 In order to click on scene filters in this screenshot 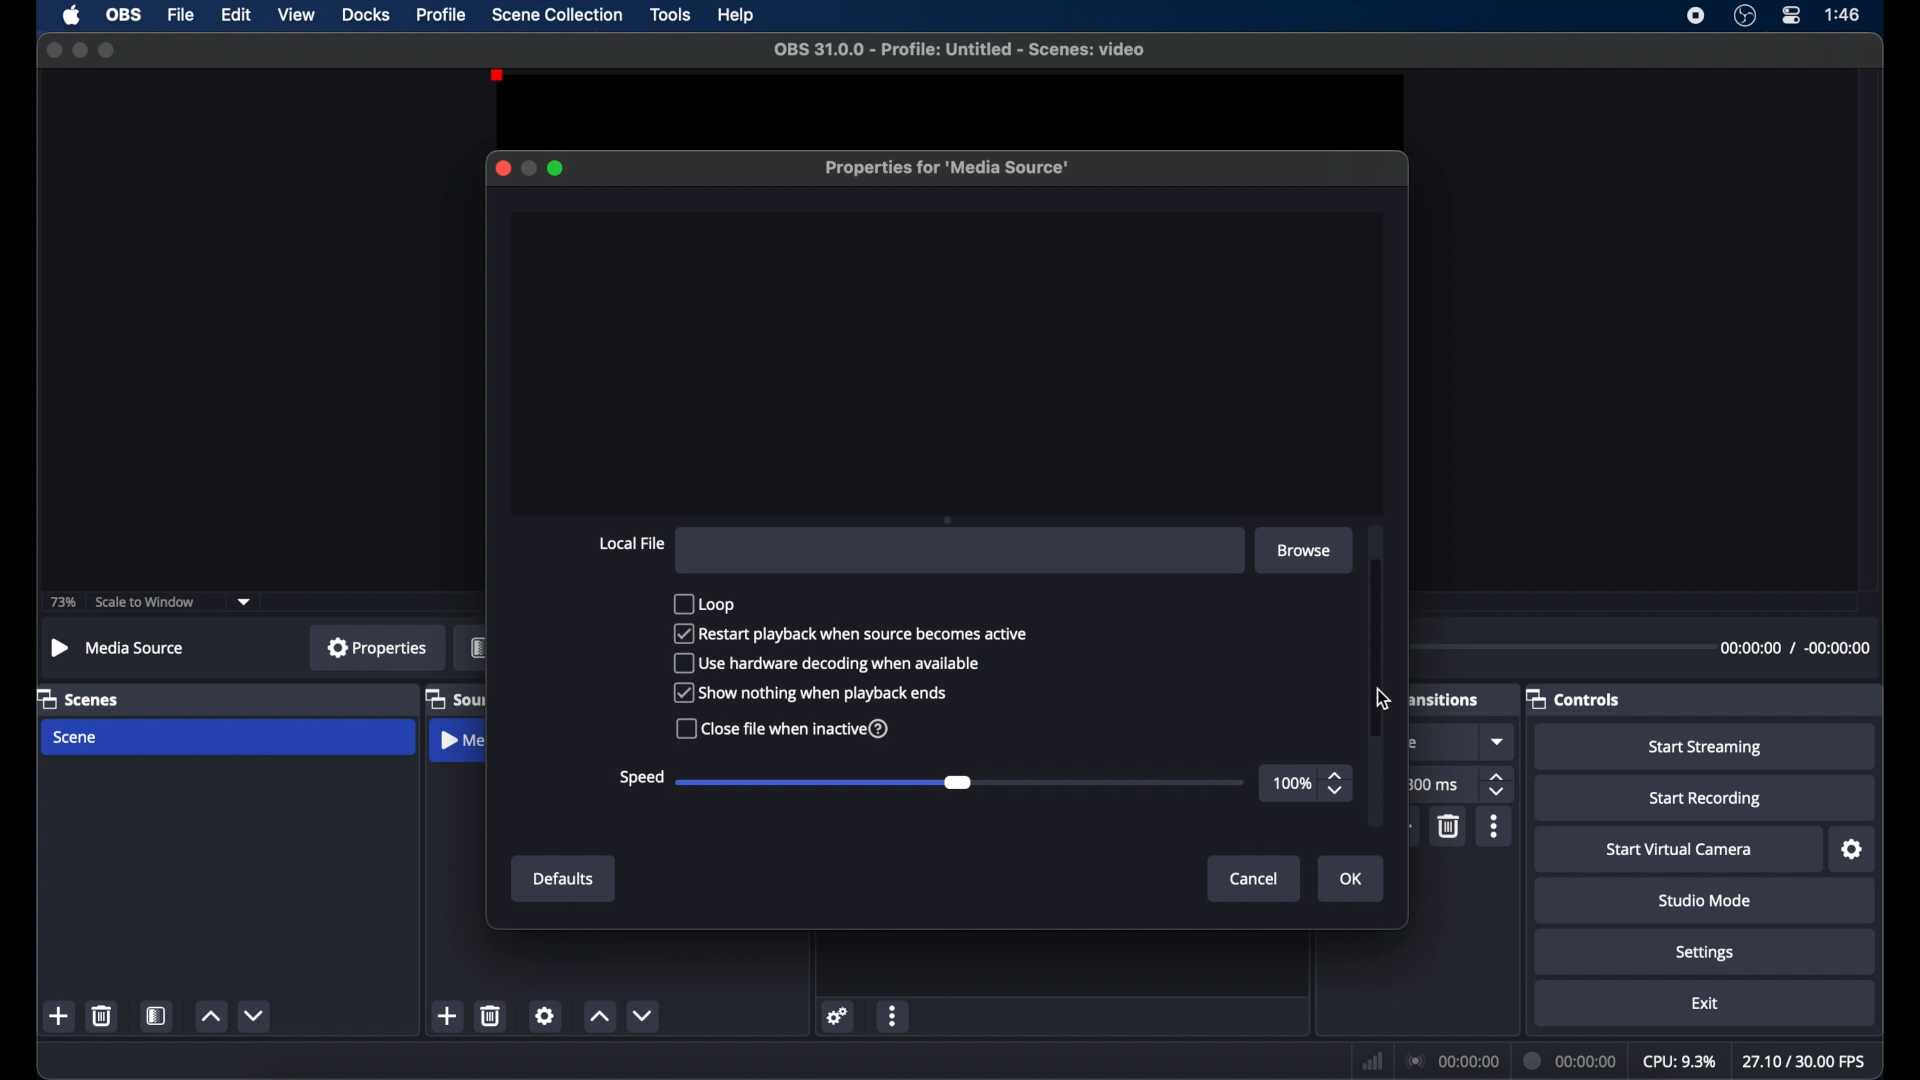, I will do `click(156, 1015)`.